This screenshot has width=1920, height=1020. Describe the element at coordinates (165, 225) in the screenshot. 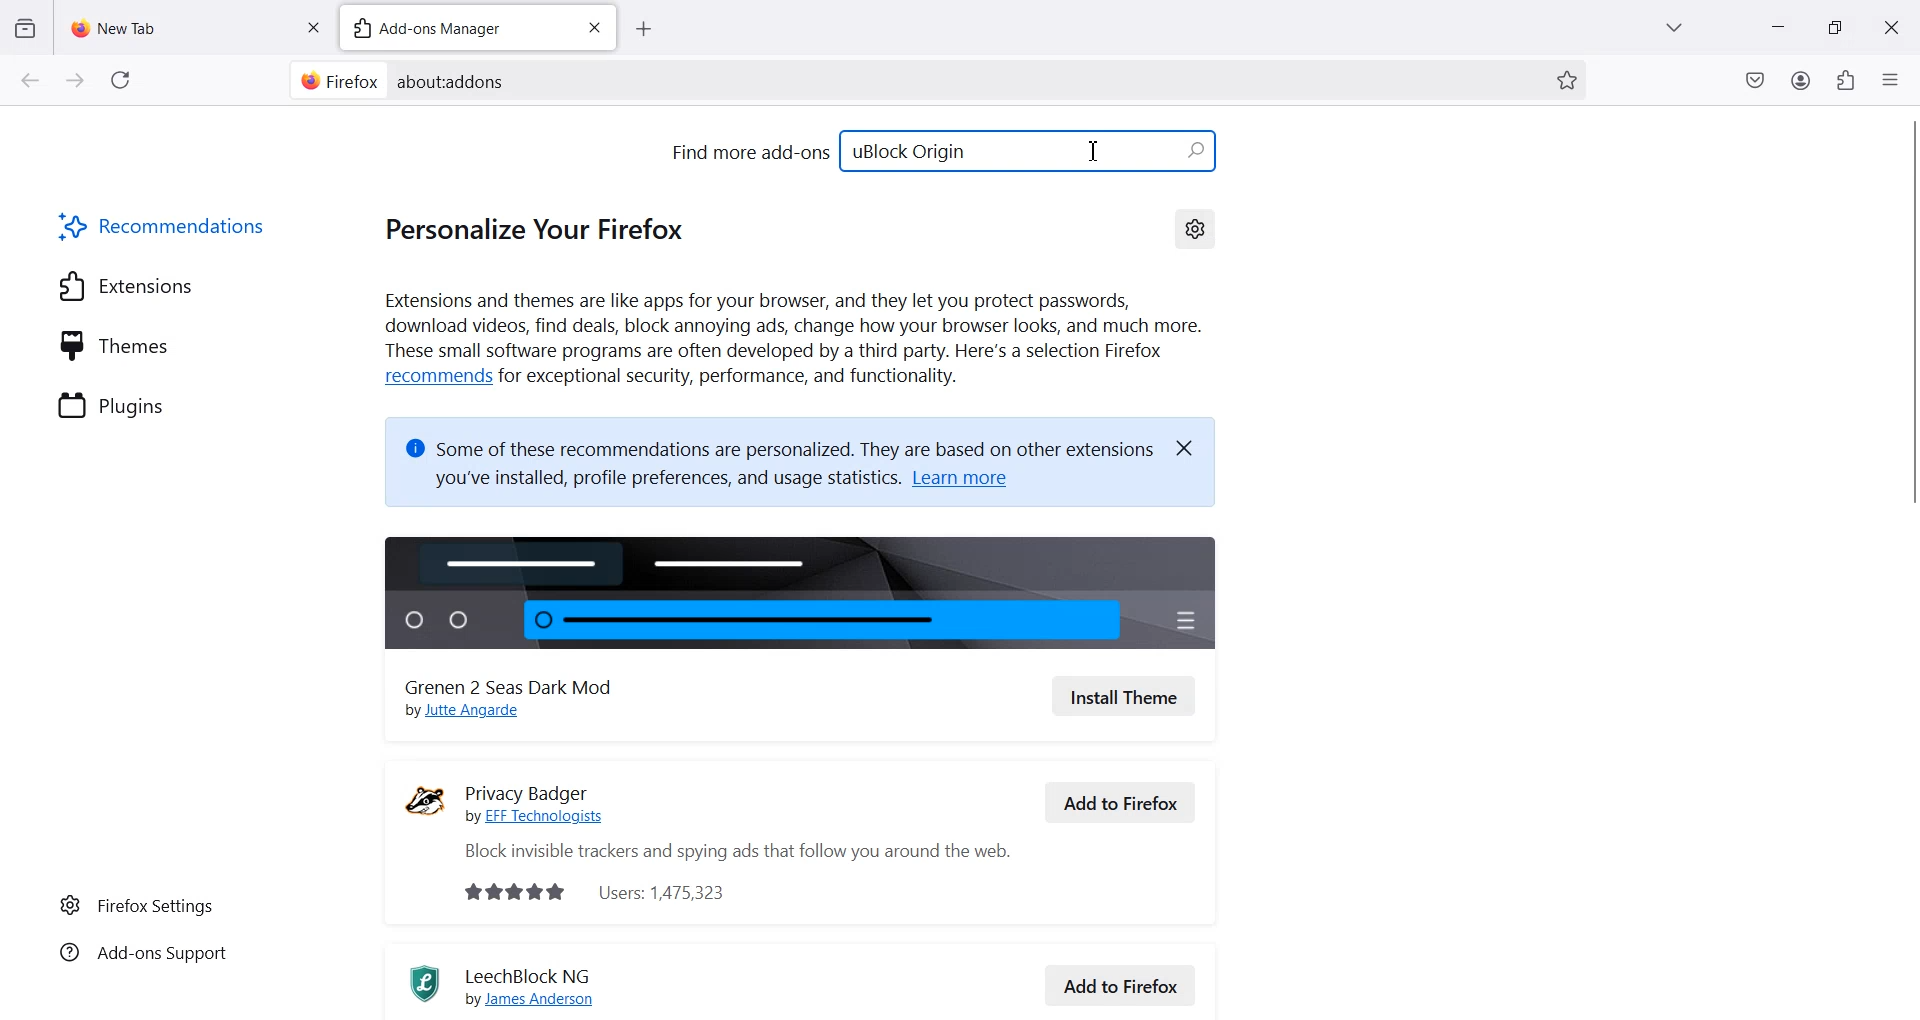

I see `Recommendations` at that location.